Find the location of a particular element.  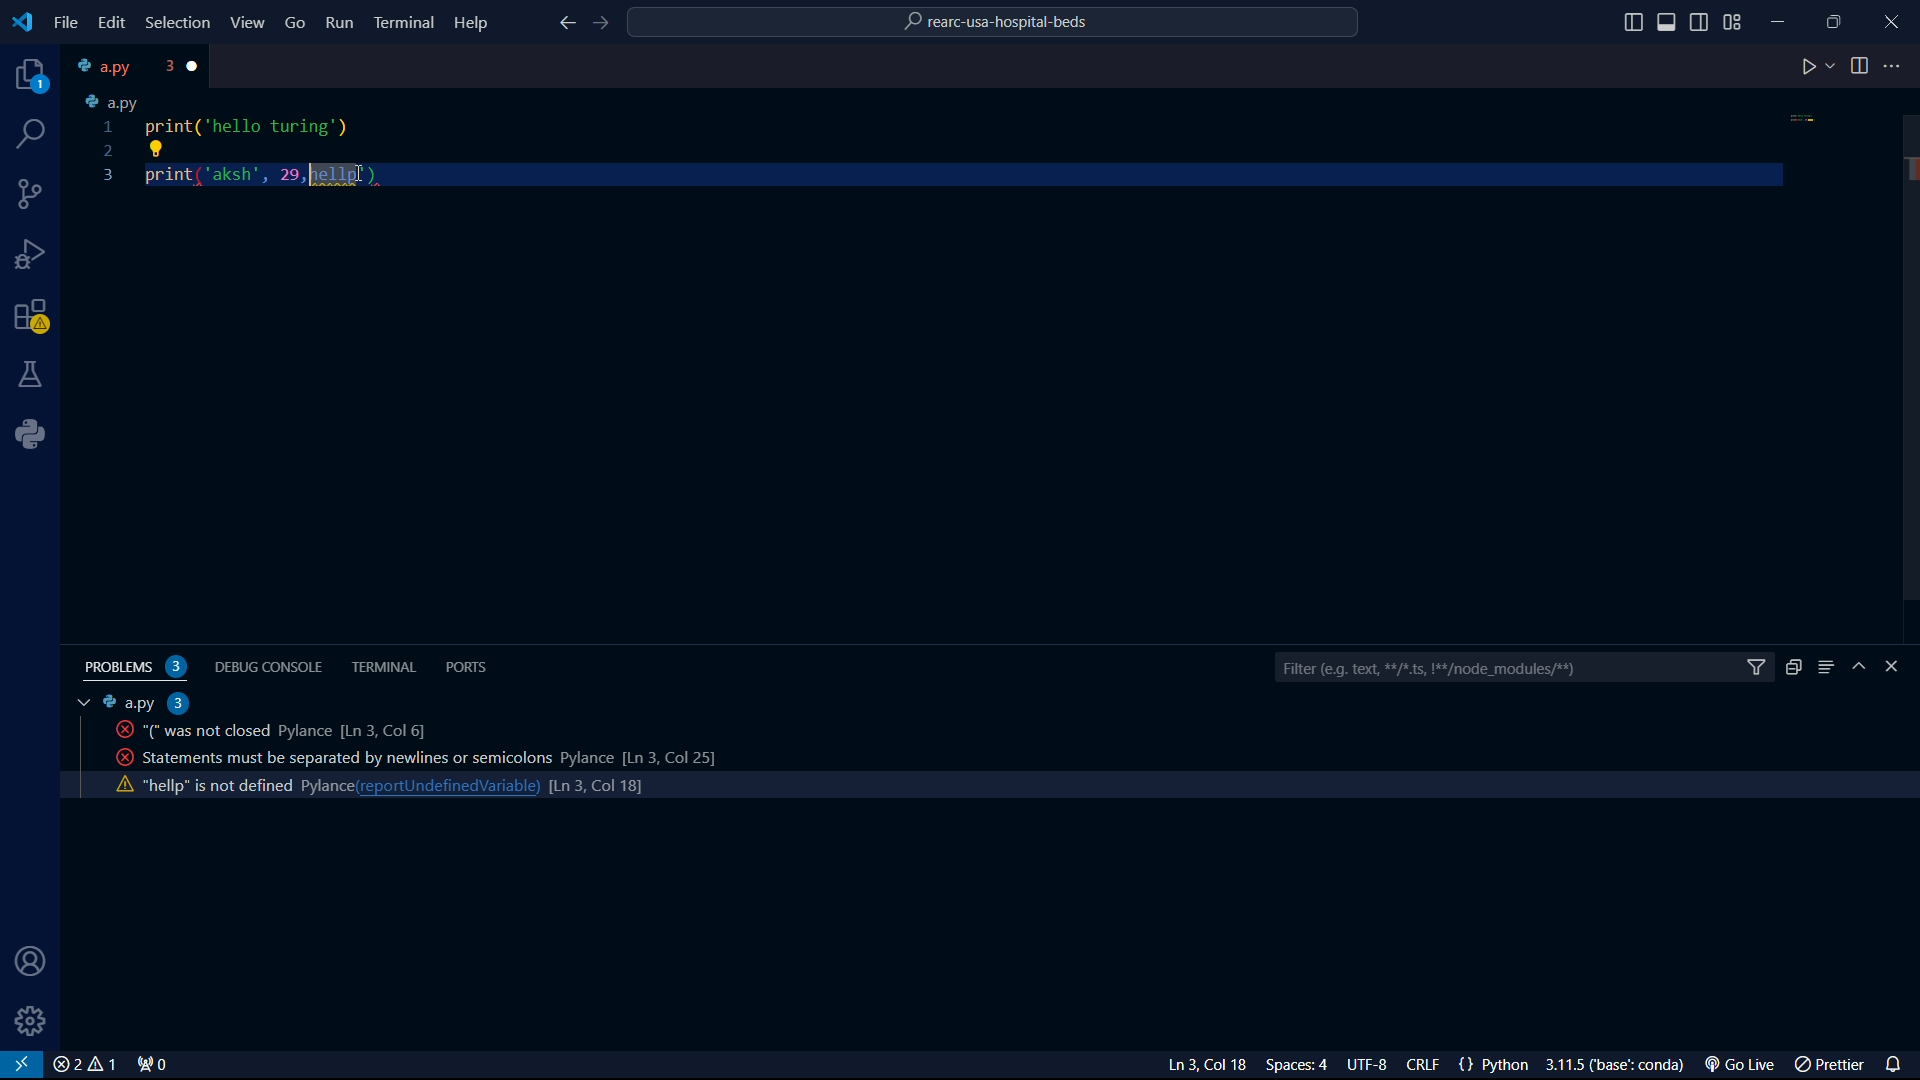

Spaces: 4 is located at coordinates (1301, 1065).